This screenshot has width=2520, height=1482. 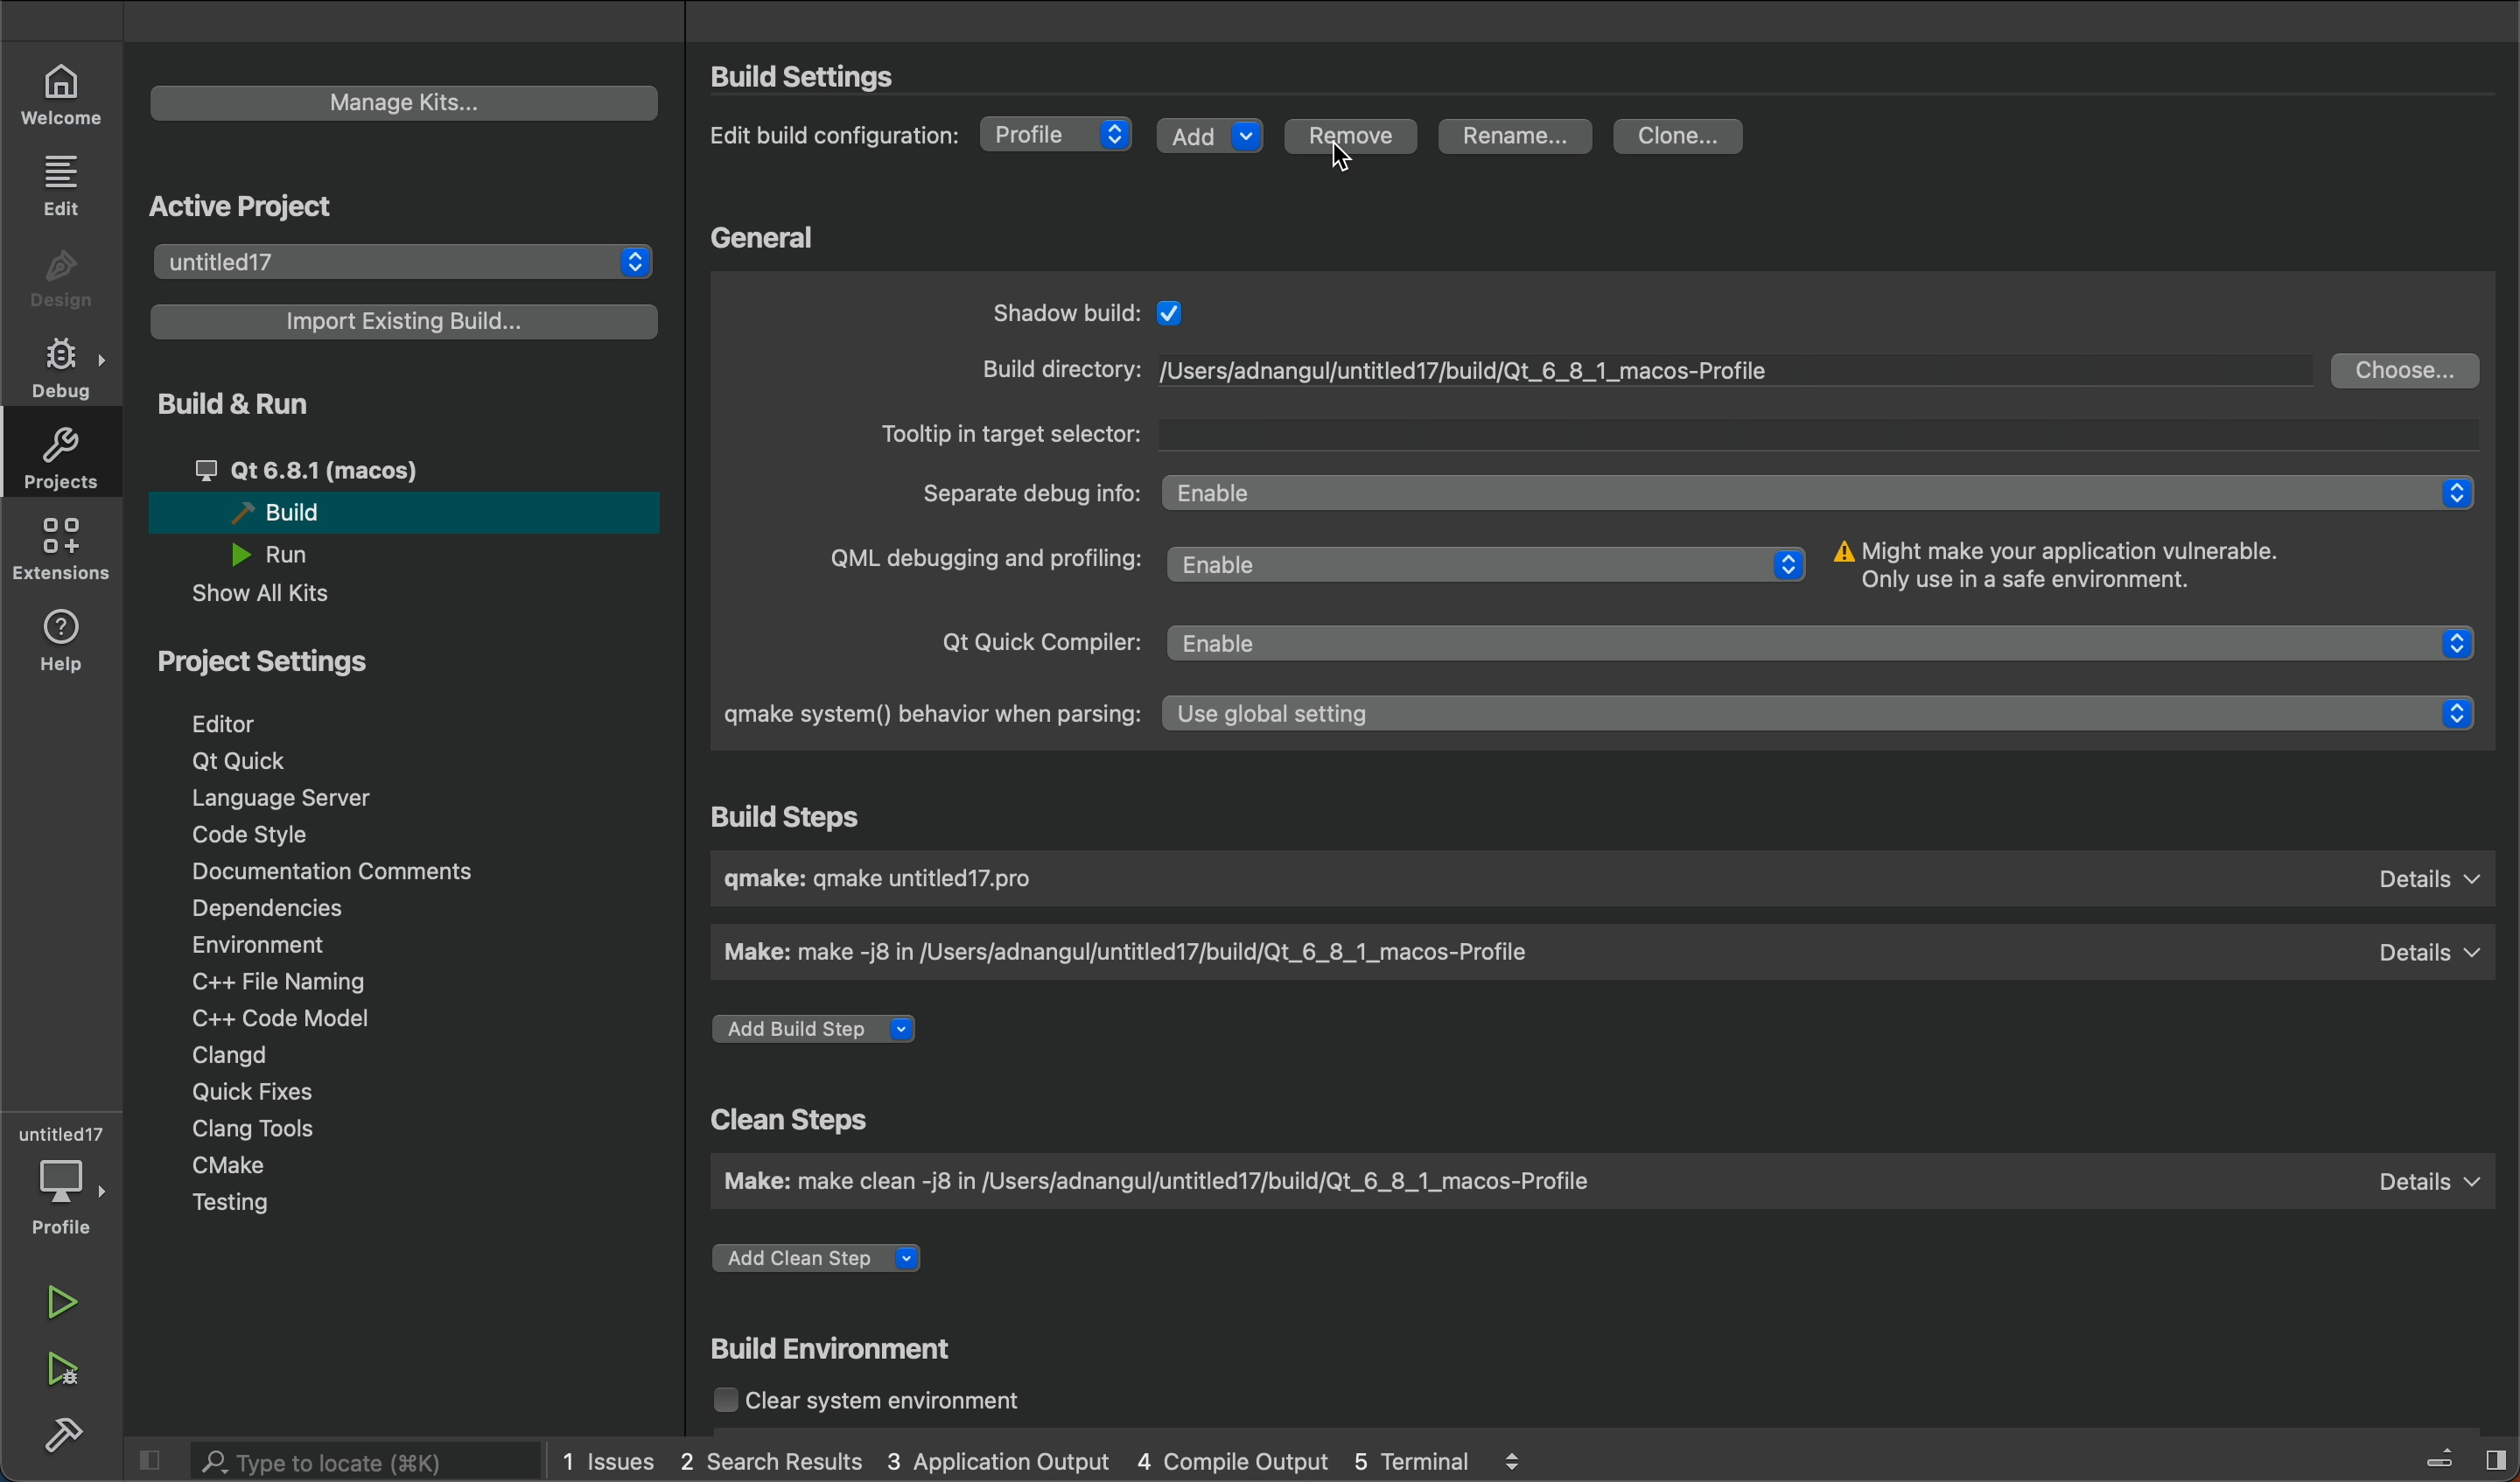 I want to click on qt 6.81, so click(x=358, y=470).